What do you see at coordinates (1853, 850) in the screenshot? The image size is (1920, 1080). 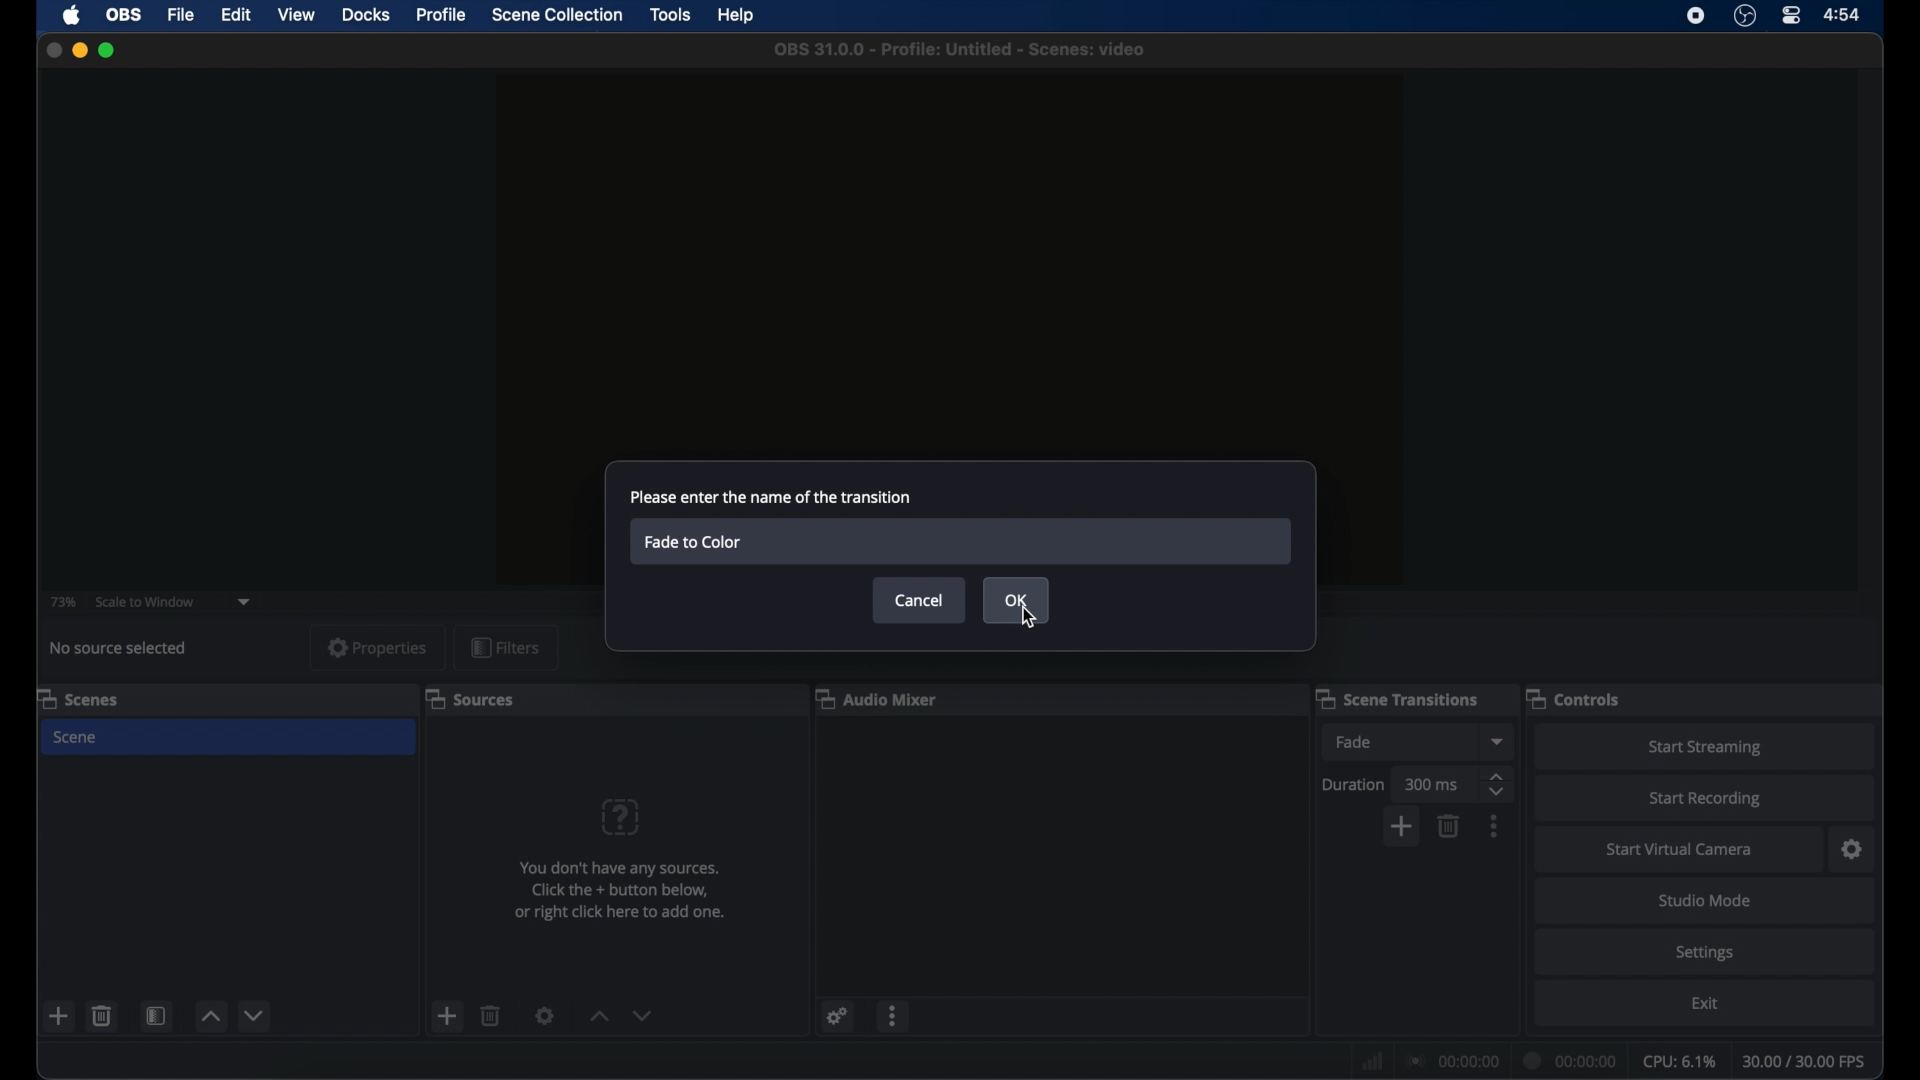 I see `settings` at bounding box center [1853, 850].